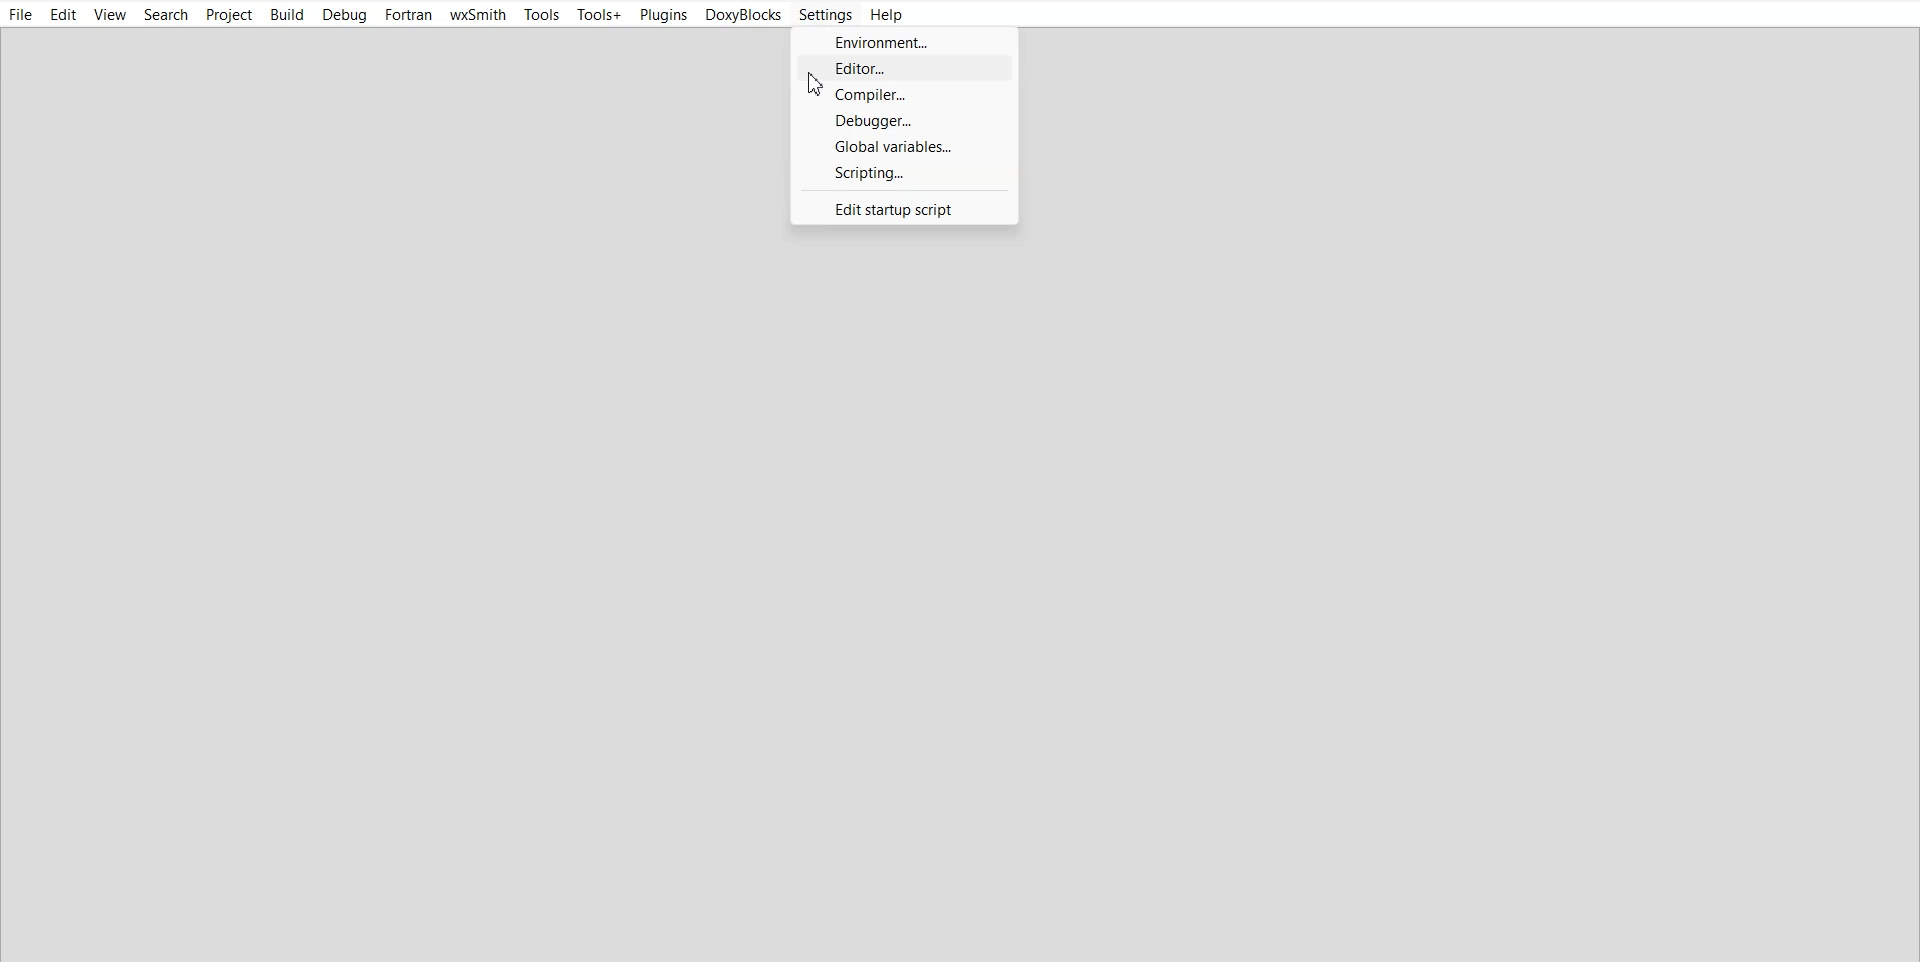 Image resolution: width=1920 pixels, height=962 pixels. Describe the element at coordinates (906, 173) in the screenshot. I see `Scripting` at that location.